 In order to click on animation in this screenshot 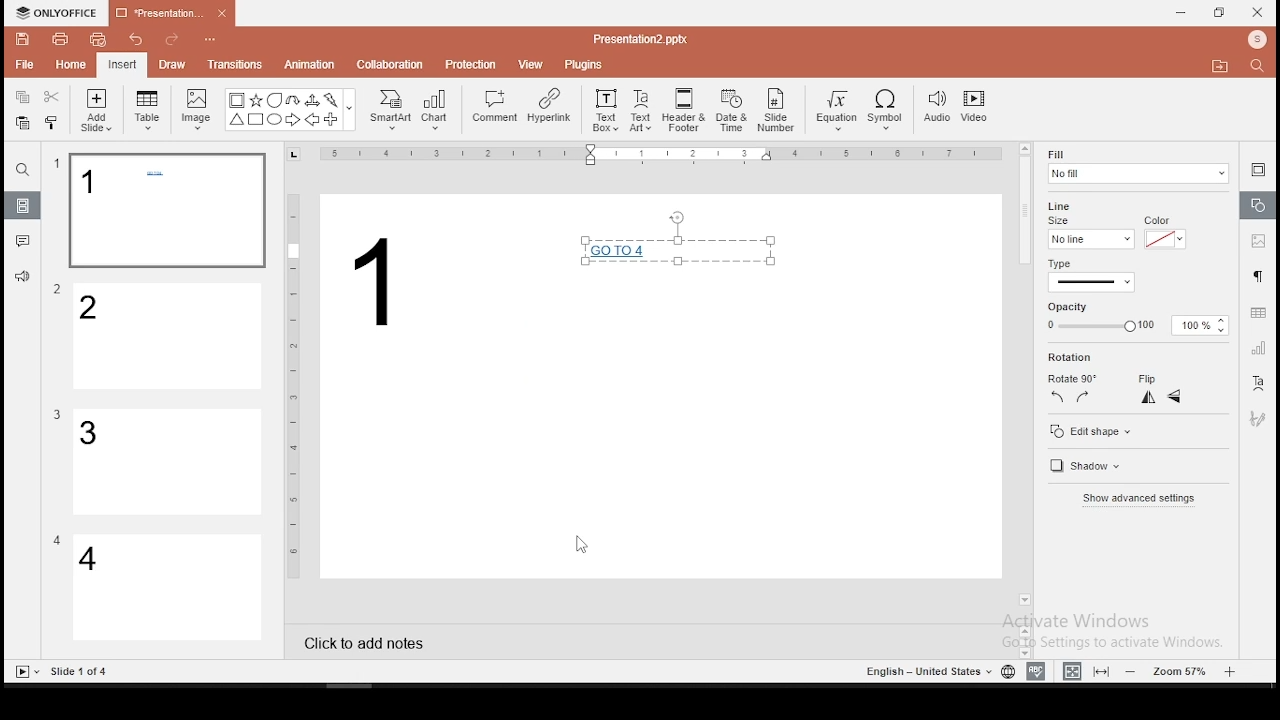, I will do `click(308, 66)`.